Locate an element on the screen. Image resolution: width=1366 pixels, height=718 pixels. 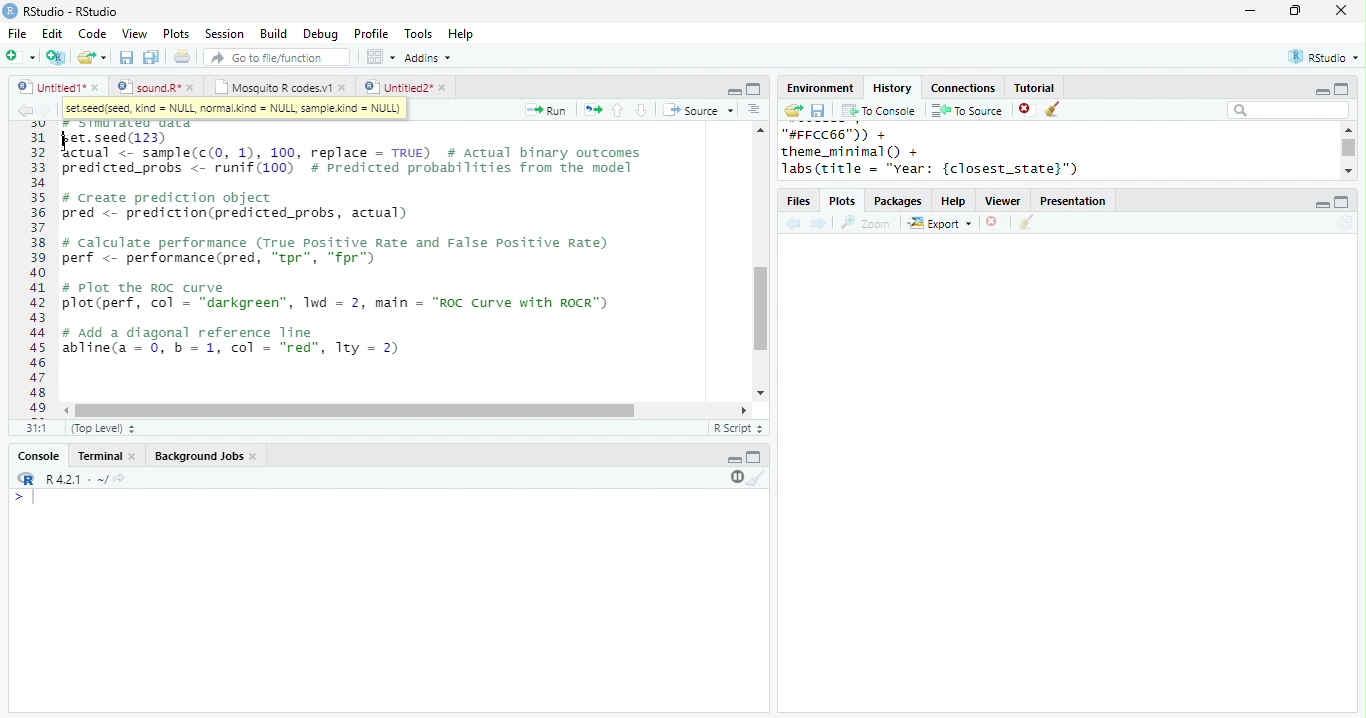
save is located at coordinates (818, 111).